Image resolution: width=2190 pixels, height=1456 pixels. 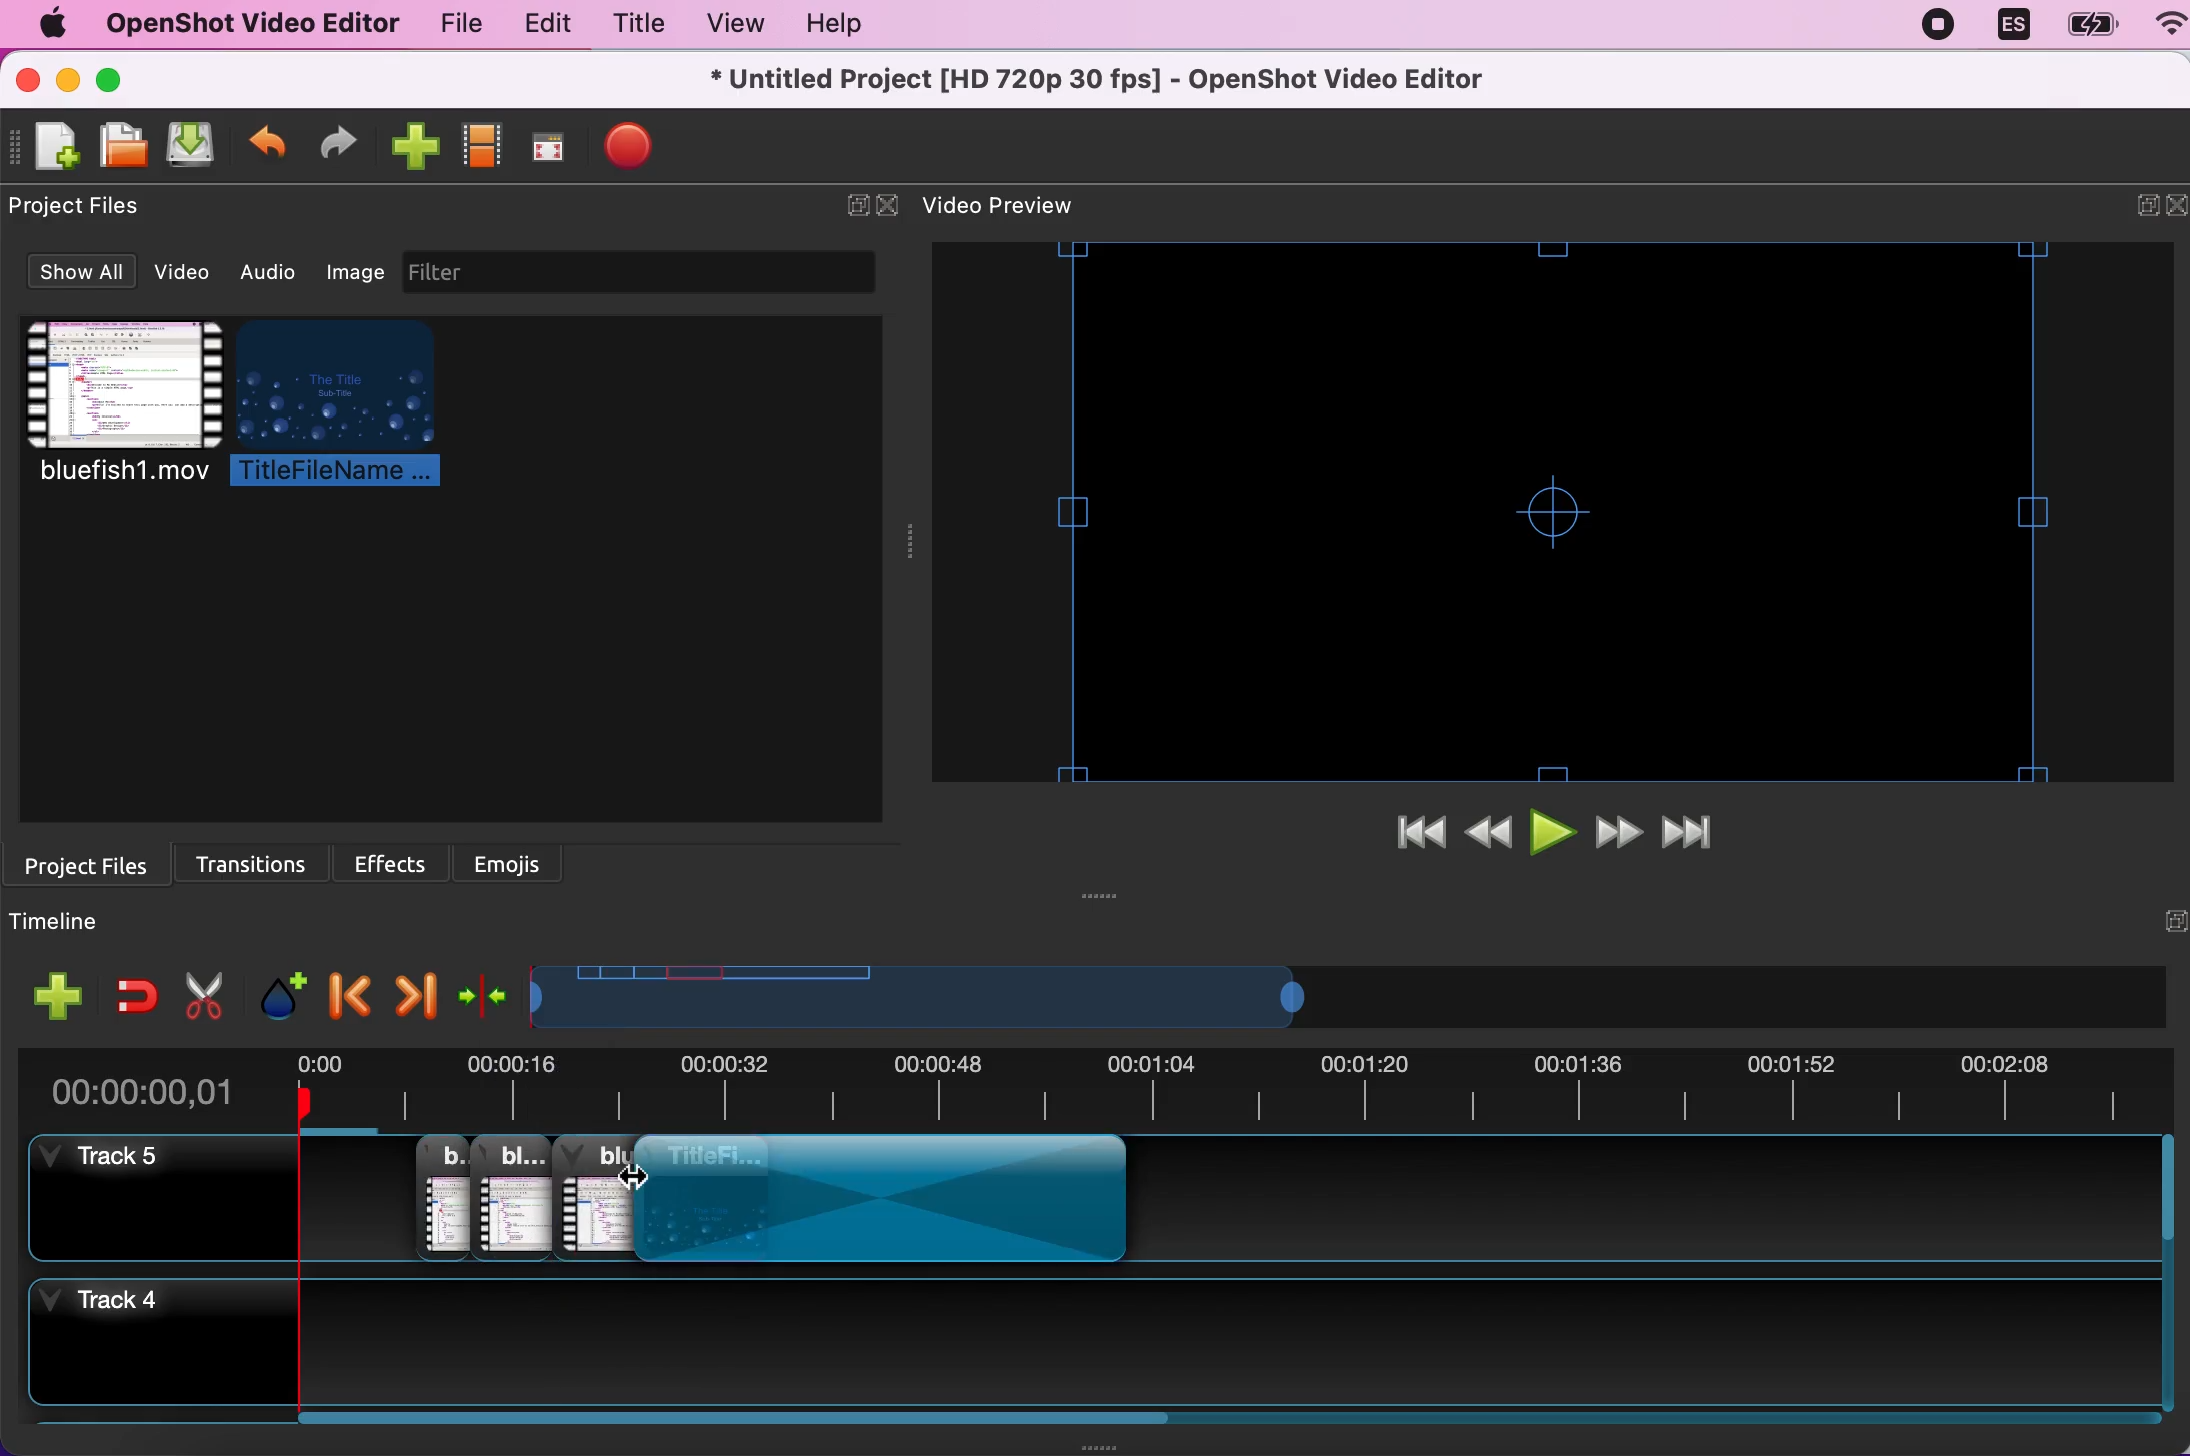 I want to click on effects, so click(x=398, y=859).